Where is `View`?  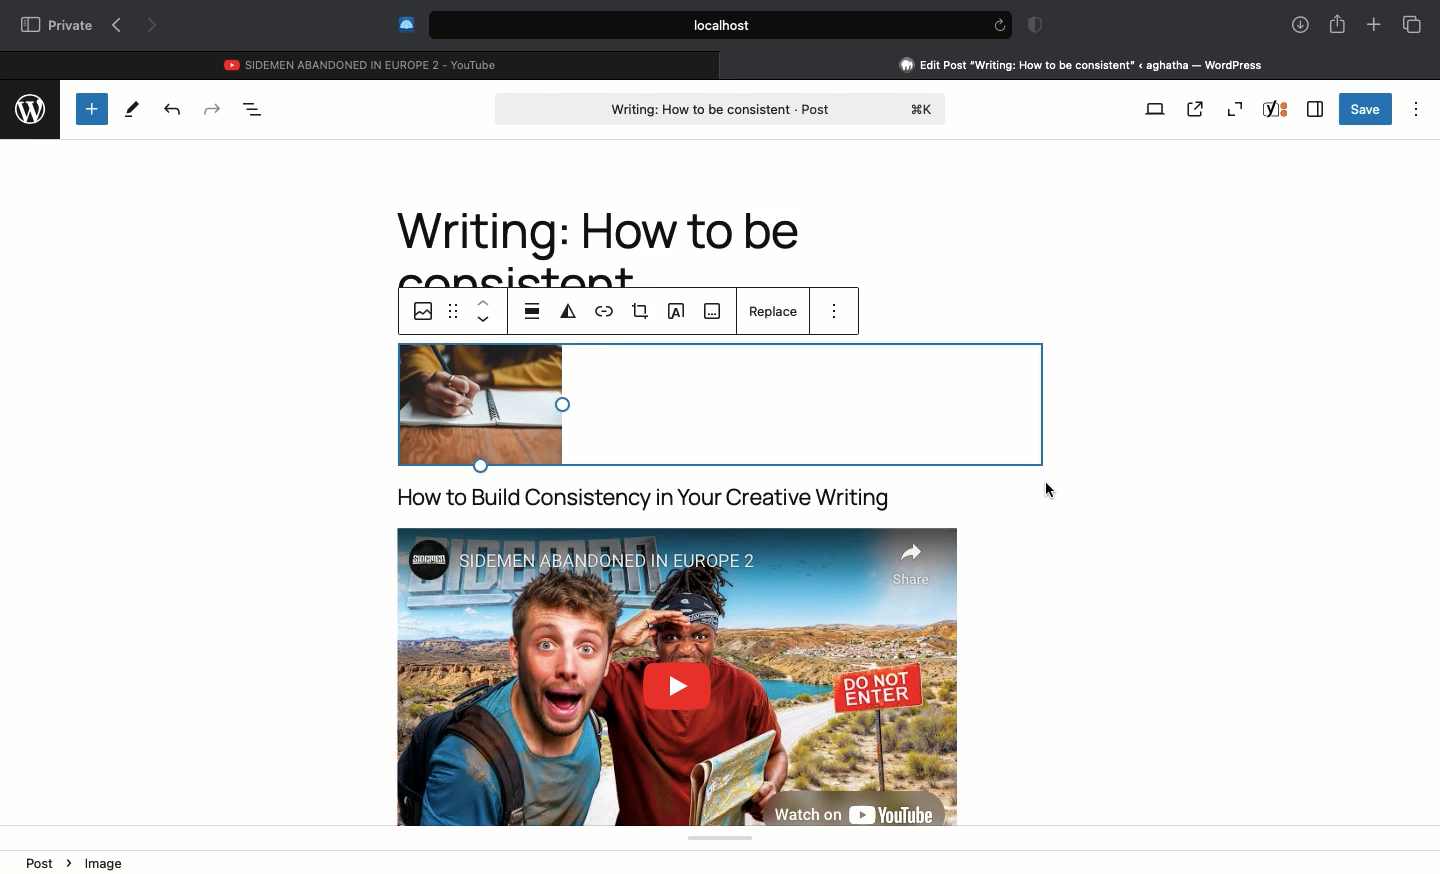 View is located at coordinates (1156, 107).